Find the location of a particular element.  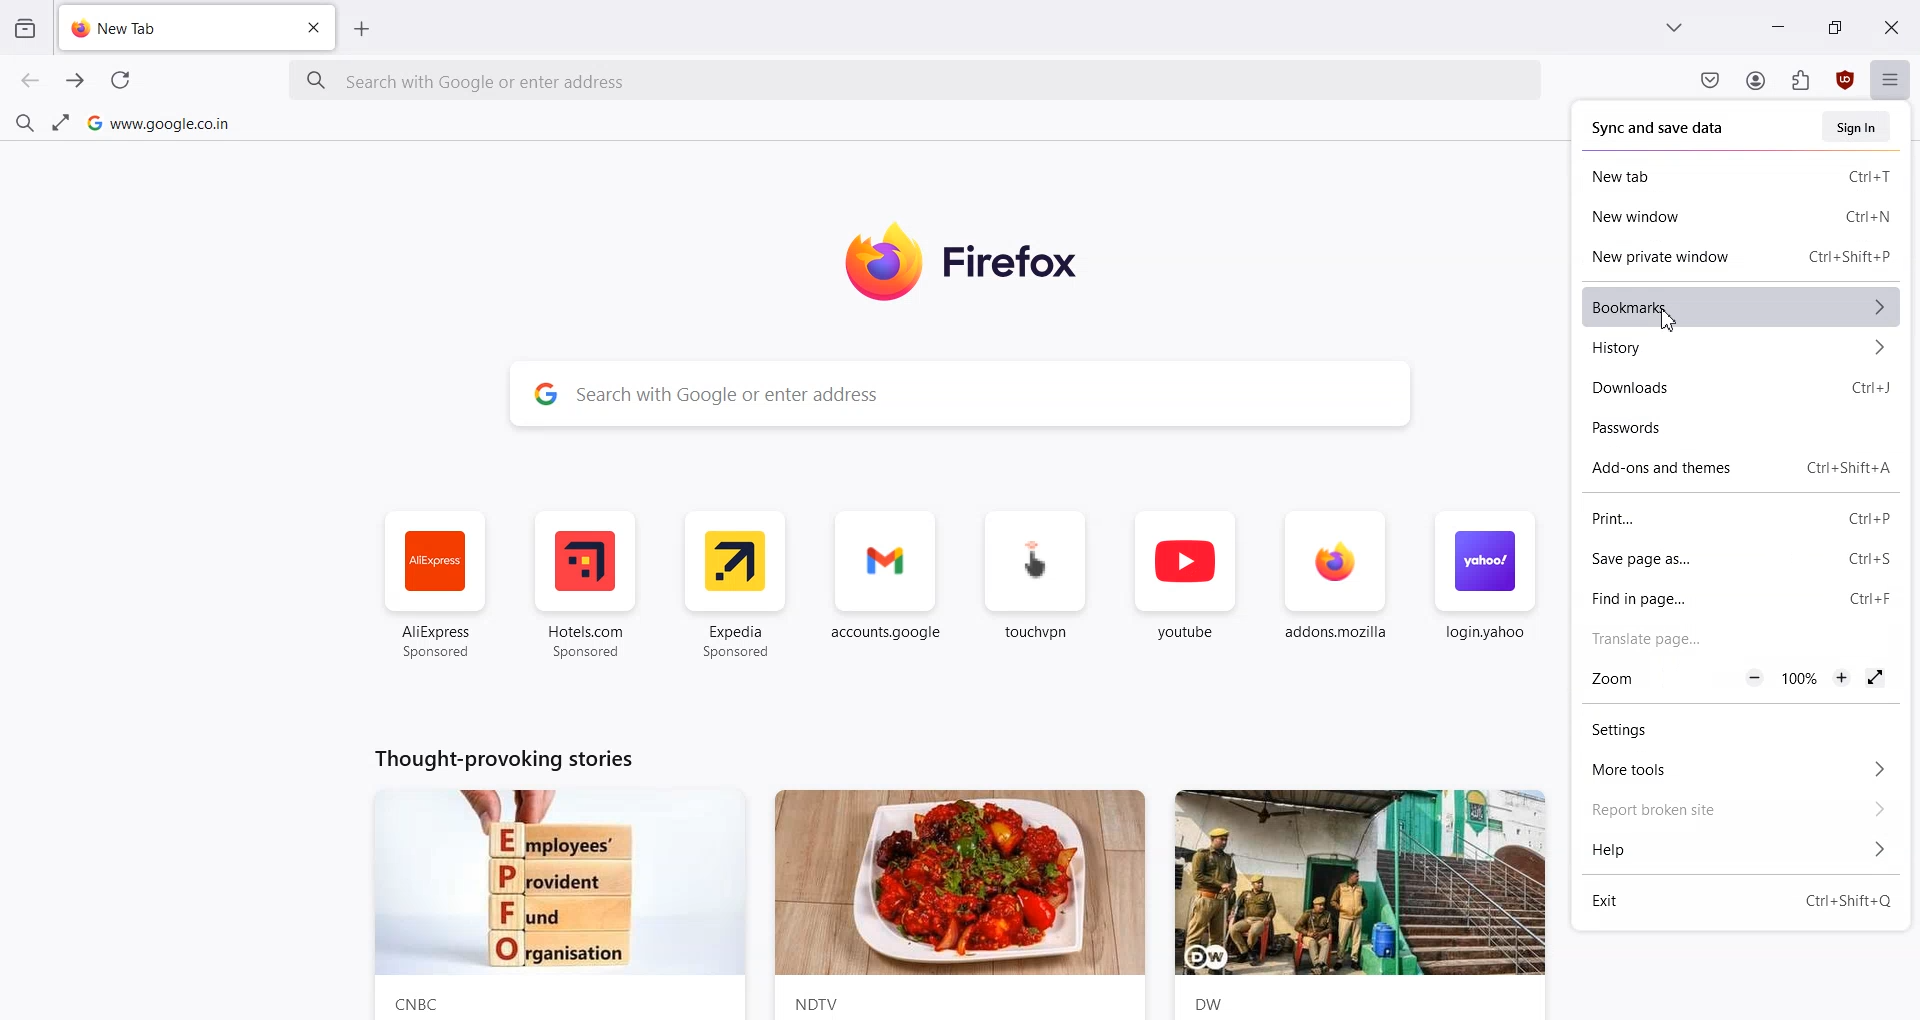

Open application menu is located at coordinates (1890, 77).